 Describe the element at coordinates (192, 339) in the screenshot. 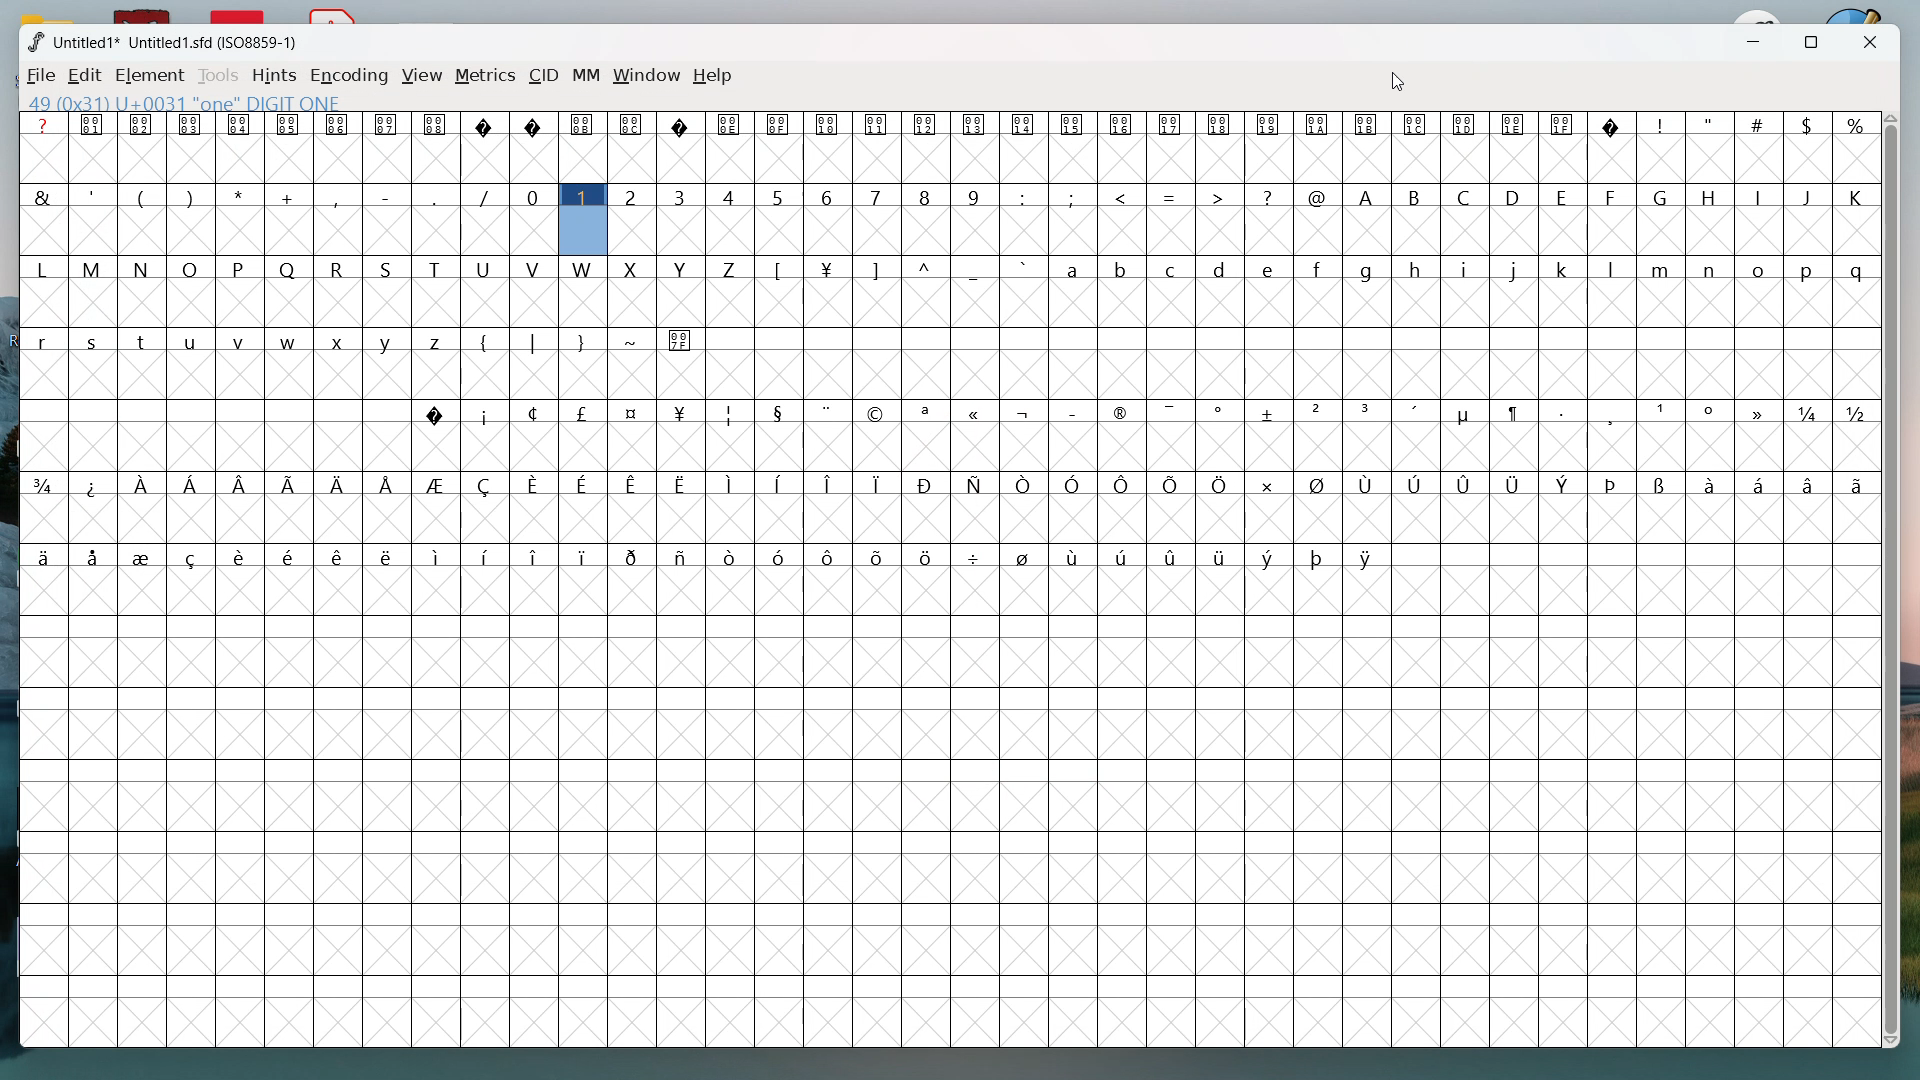

I see `u` at that location.